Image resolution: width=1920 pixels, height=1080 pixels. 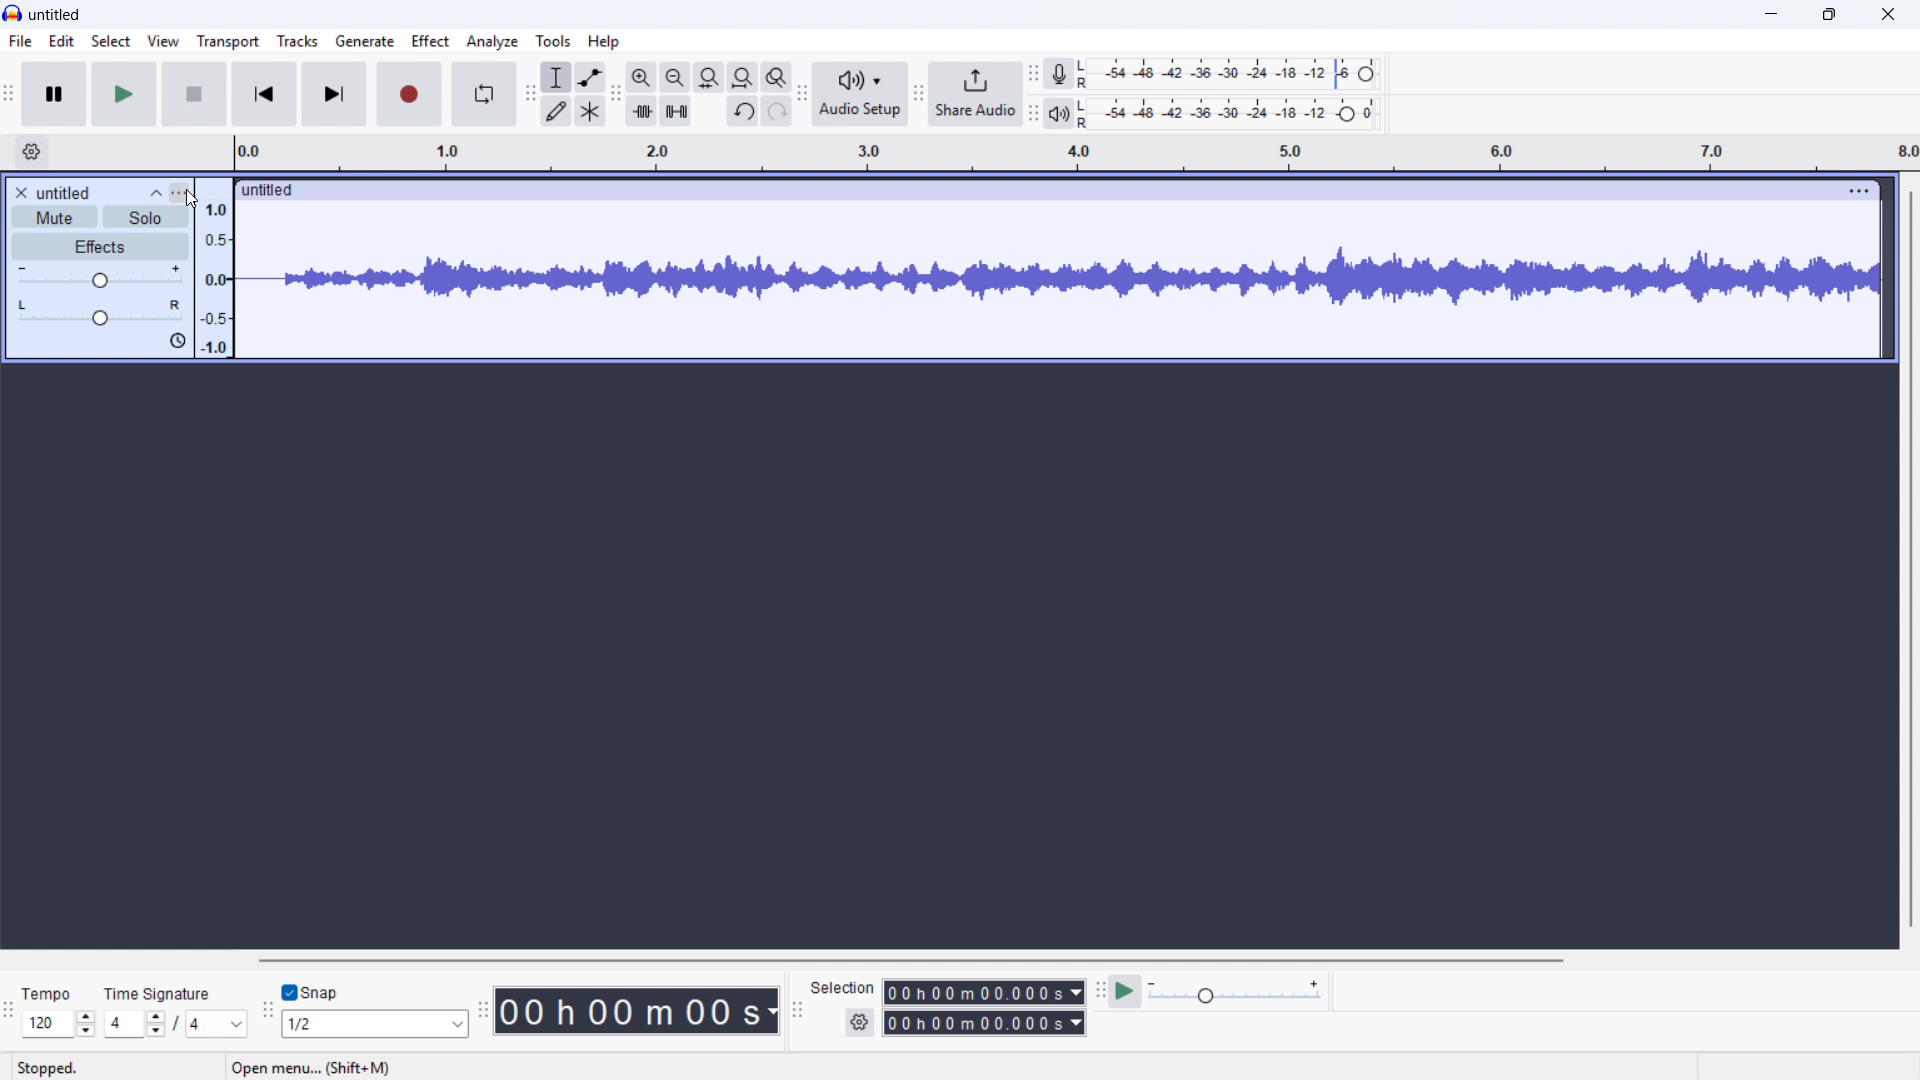 What do you see at coordinates (125, 95) in the screenshot?
I see `play ` at bounding box center [125, 95].